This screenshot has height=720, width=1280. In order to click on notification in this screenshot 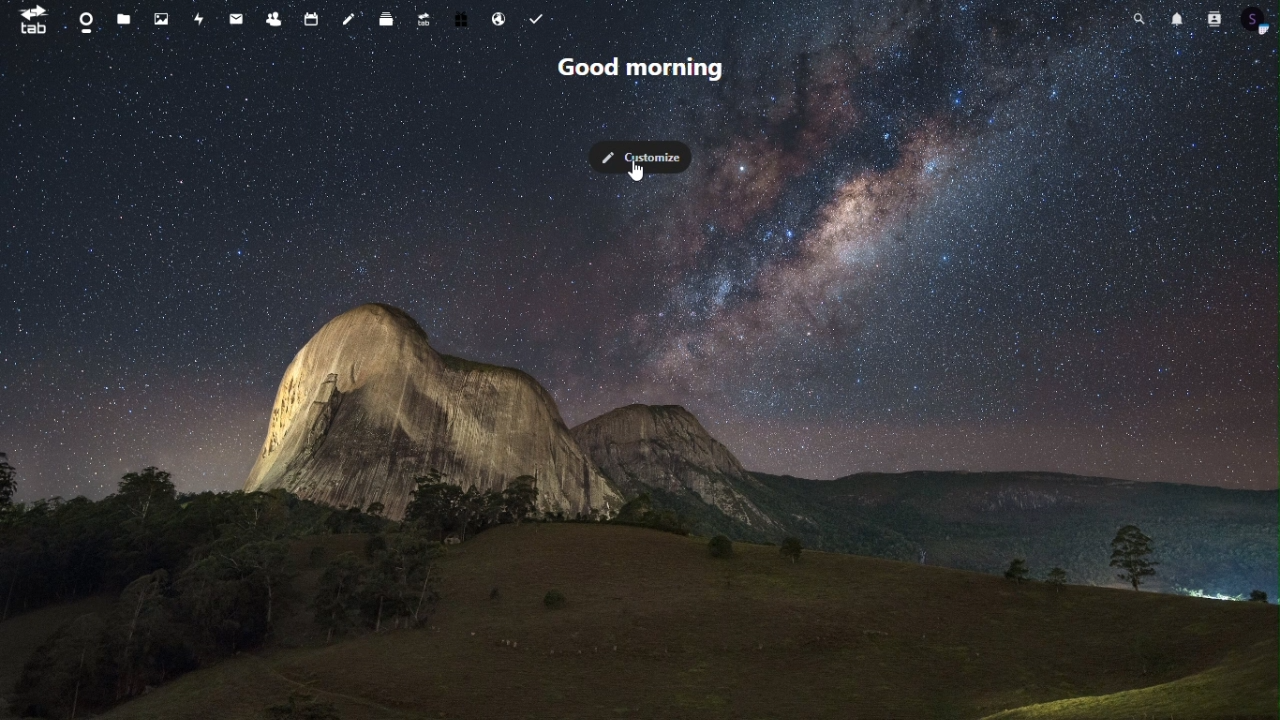, I will do `click(1175, 19)`.